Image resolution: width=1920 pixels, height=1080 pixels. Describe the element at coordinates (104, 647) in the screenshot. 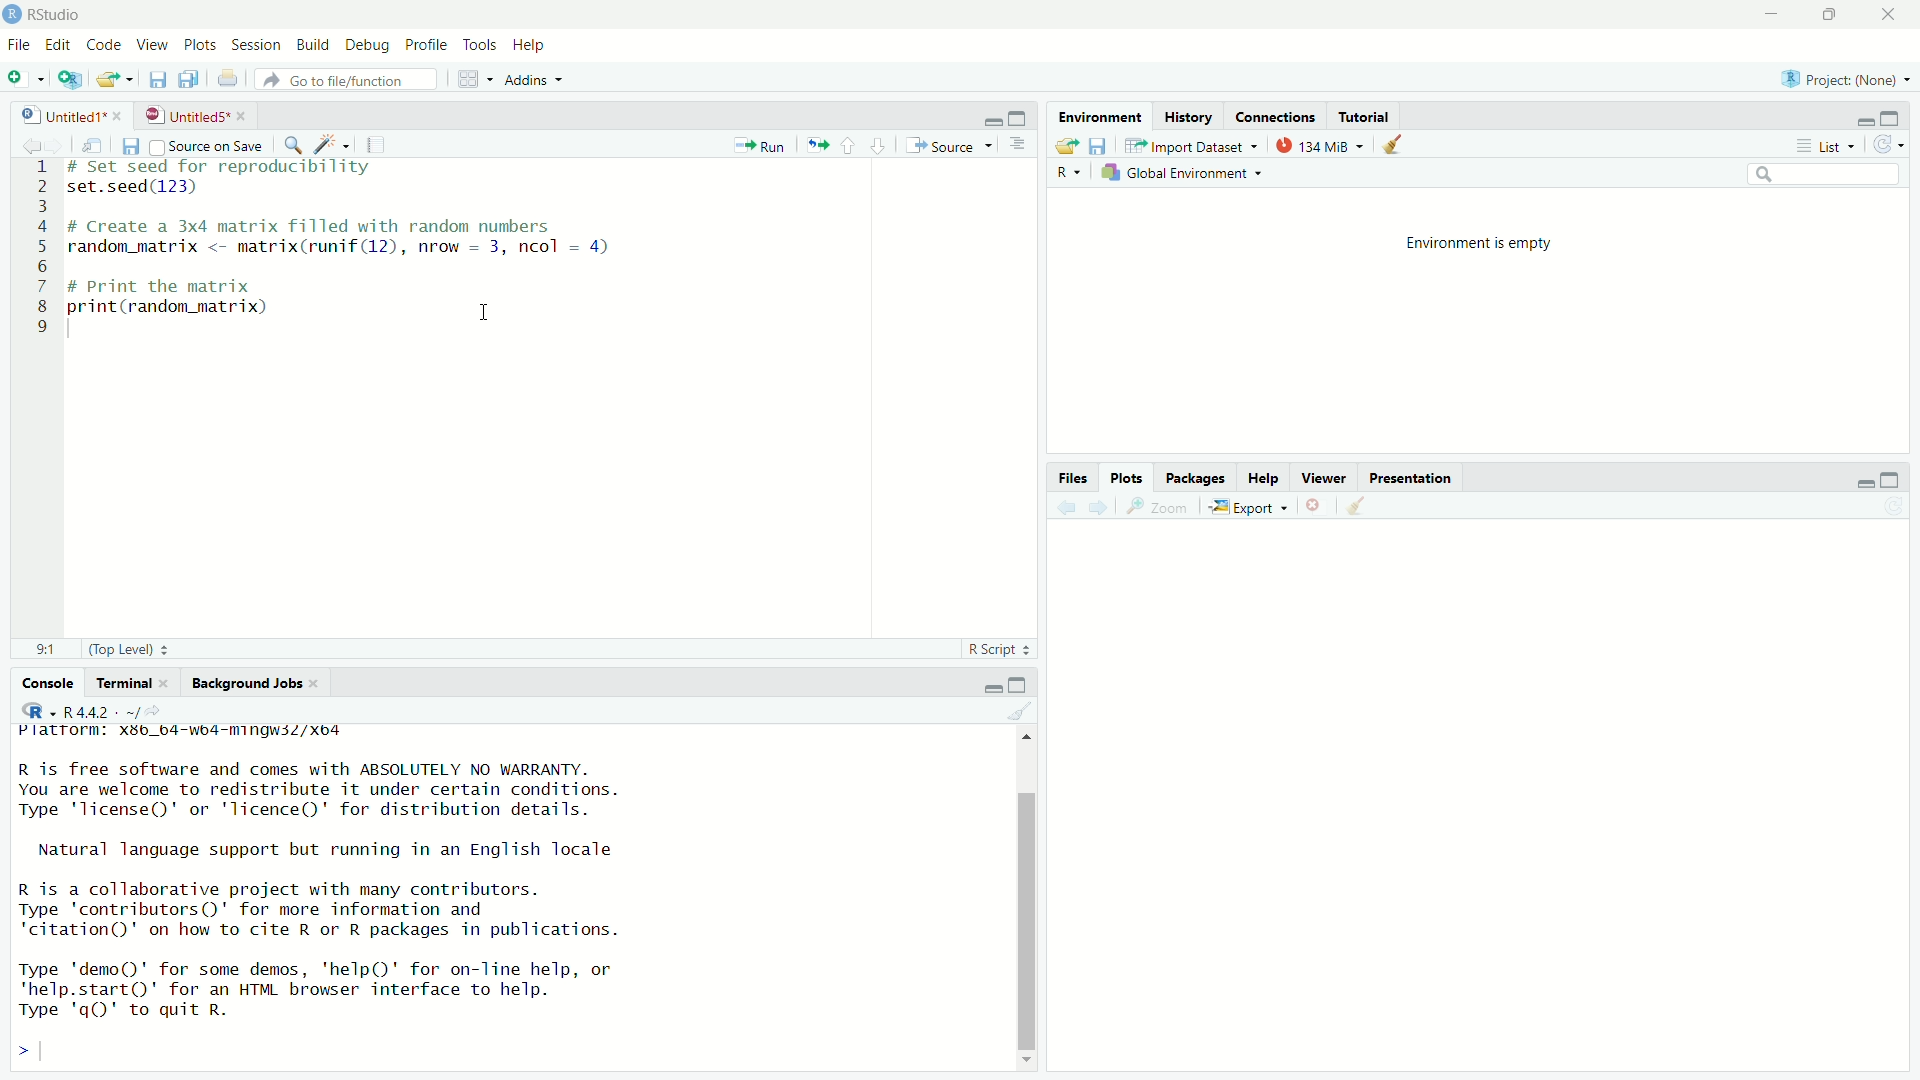

I see `91 (Top Level) =` at that location.